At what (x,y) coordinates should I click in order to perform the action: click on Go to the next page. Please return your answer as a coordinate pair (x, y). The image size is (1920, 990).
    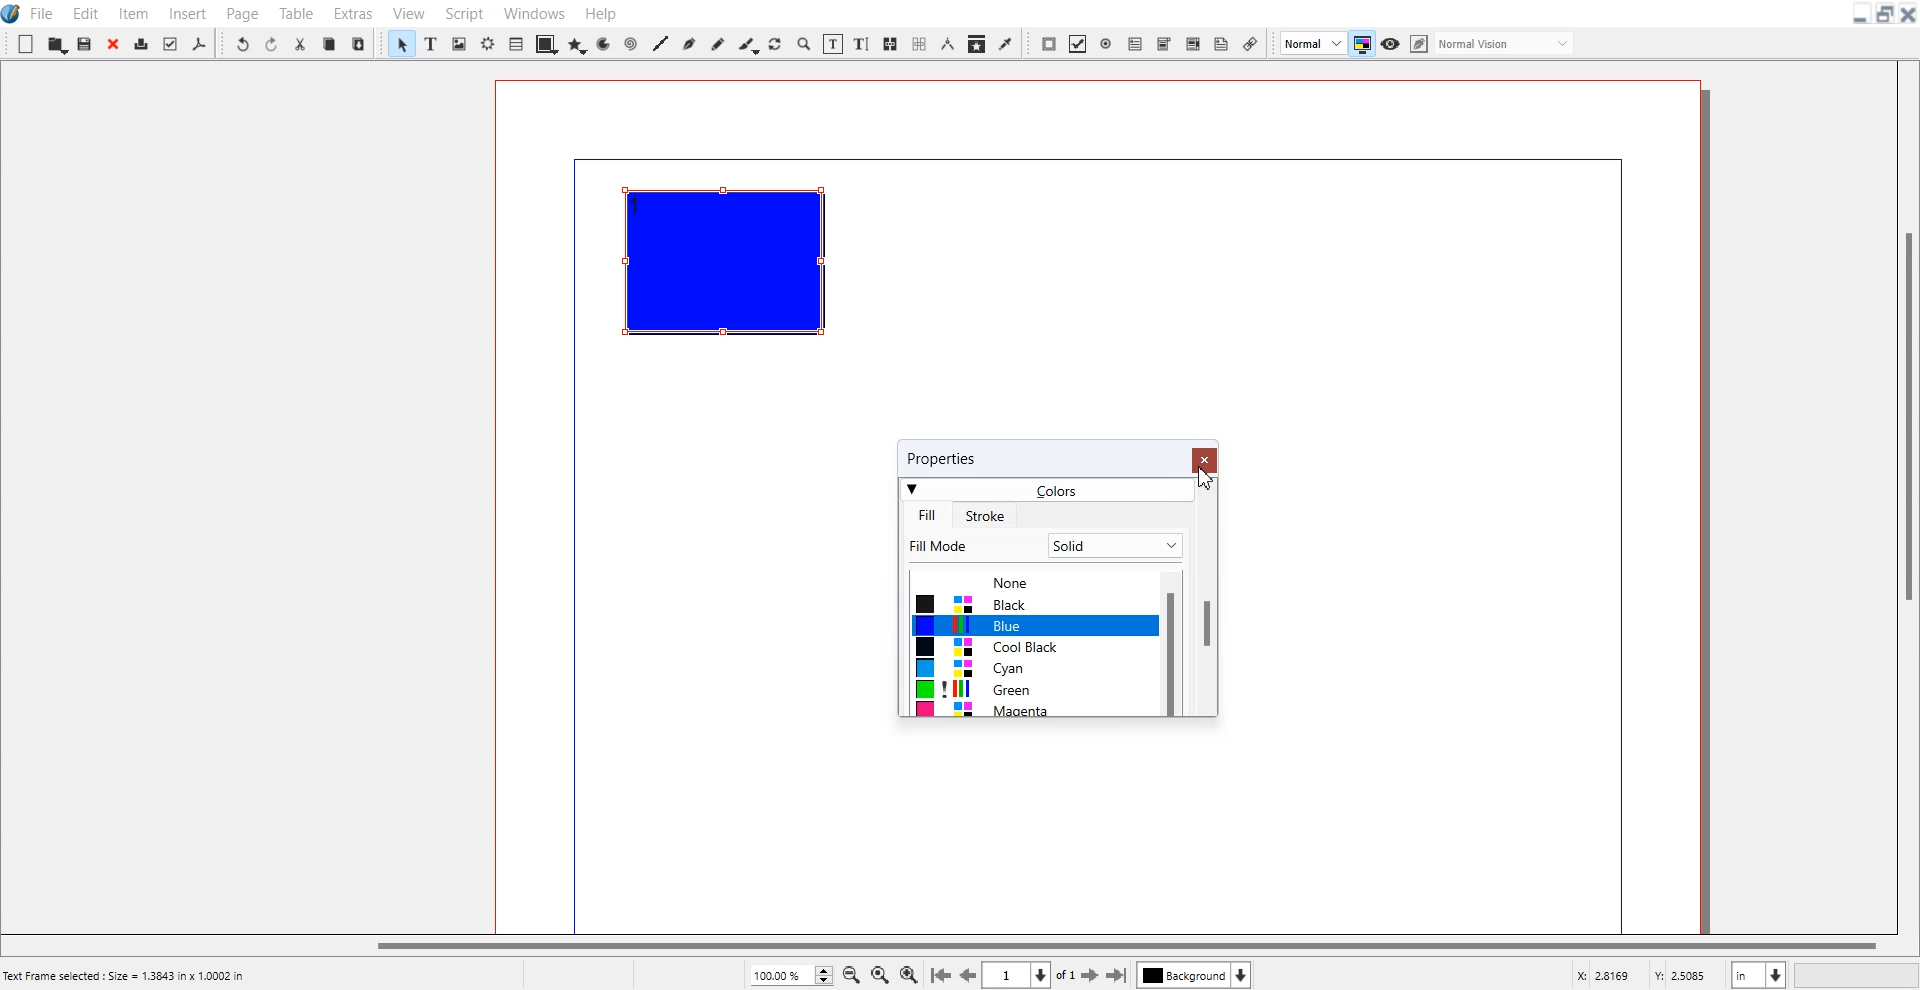
    Looking at the image, I should click on (1090, 976).